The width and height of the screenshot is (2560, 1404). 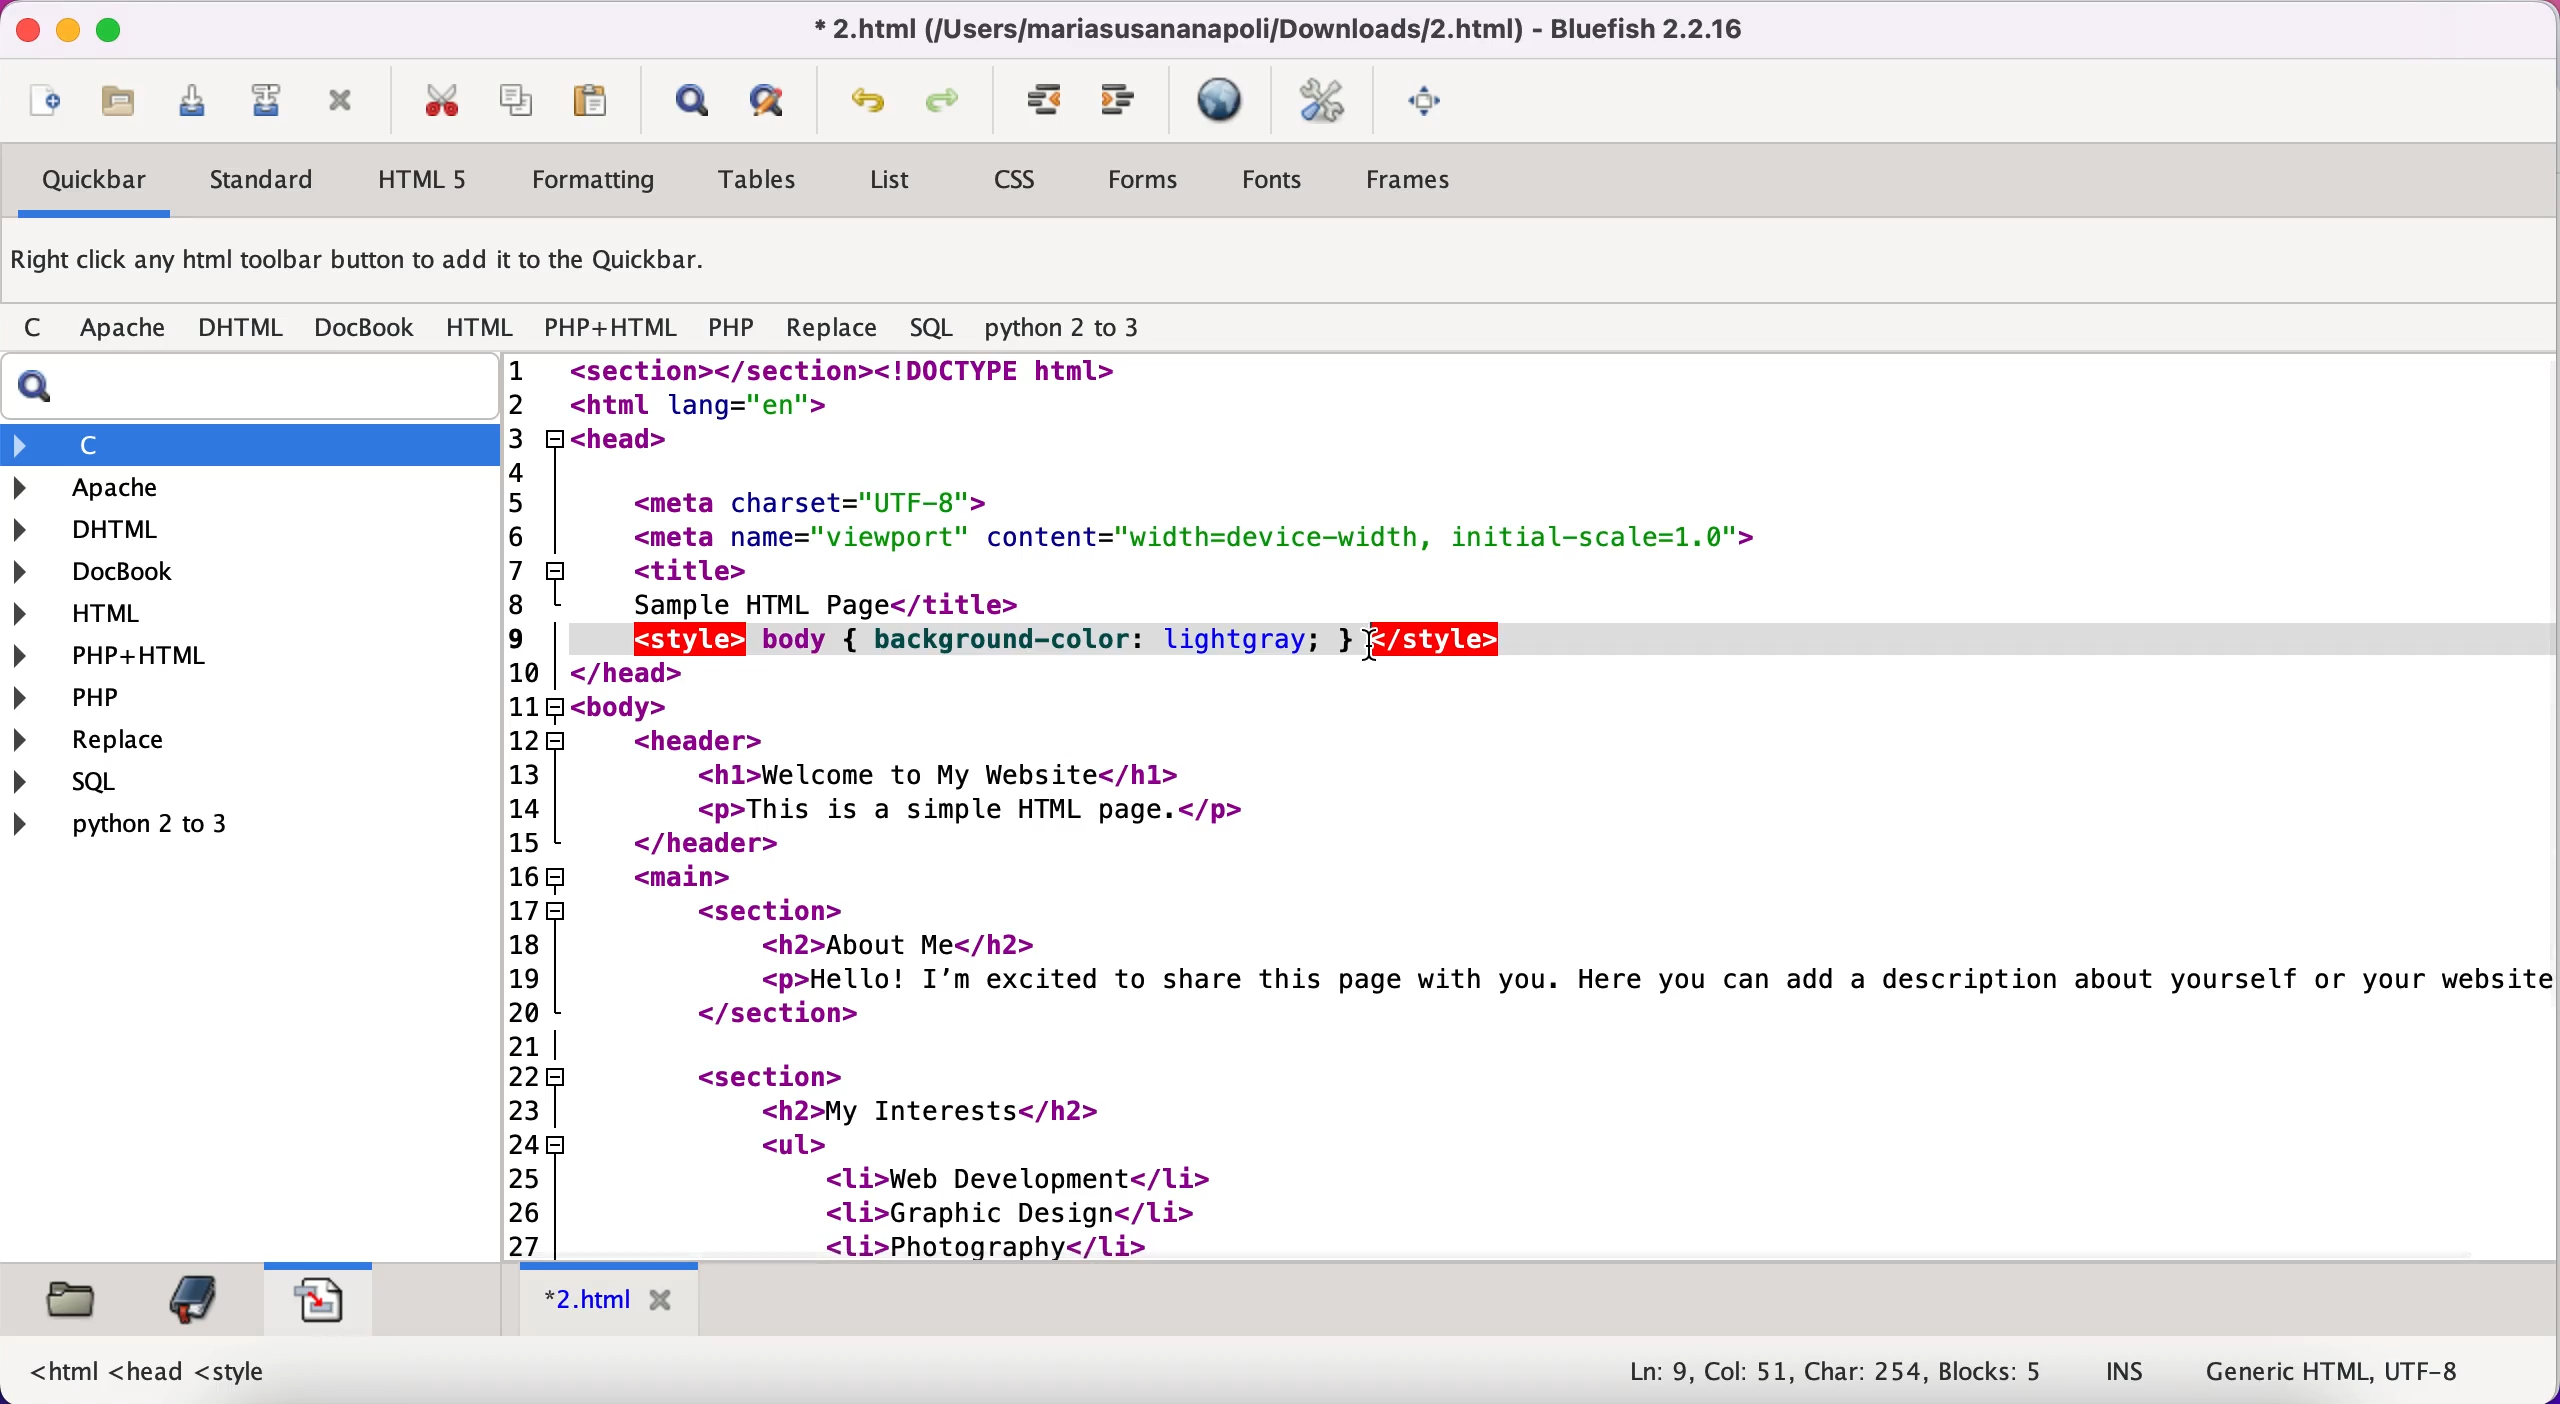 What do you see at coordinates (936, 329) in the screenshot?
I see `sql` at bounding box center [936, 329].